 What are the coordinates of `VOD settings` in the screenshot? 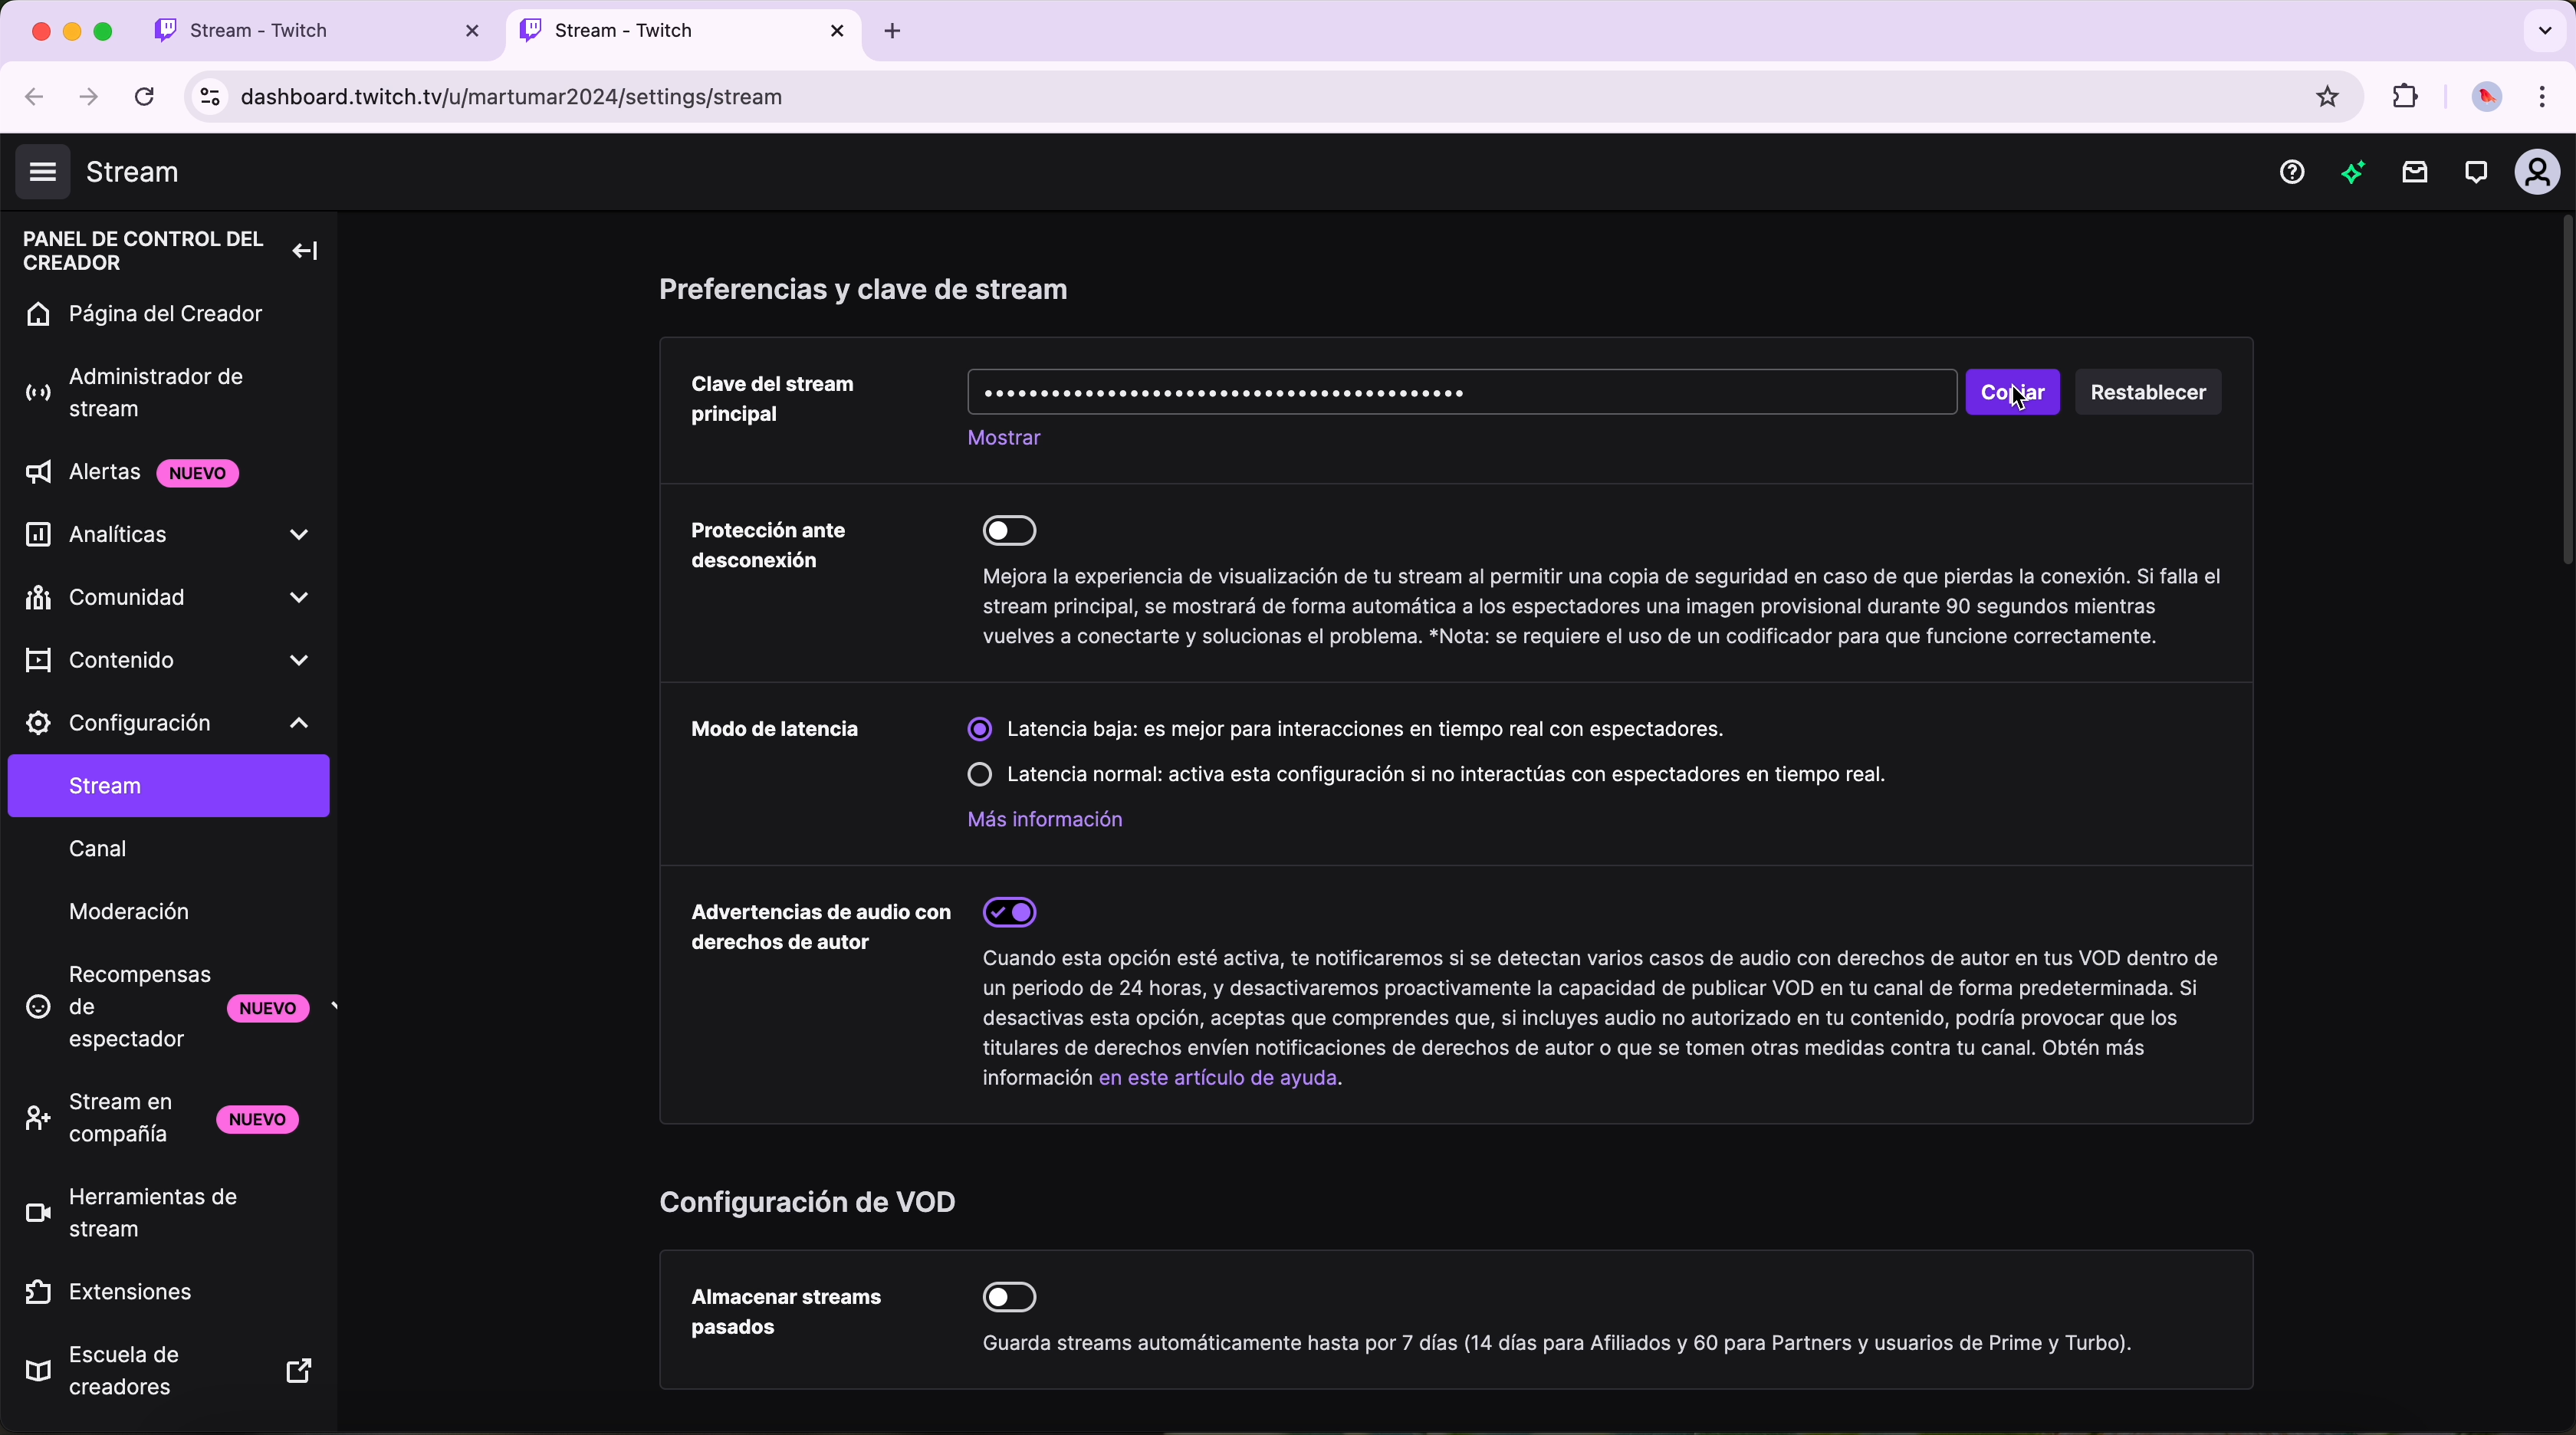 It's located at (810, 1201).